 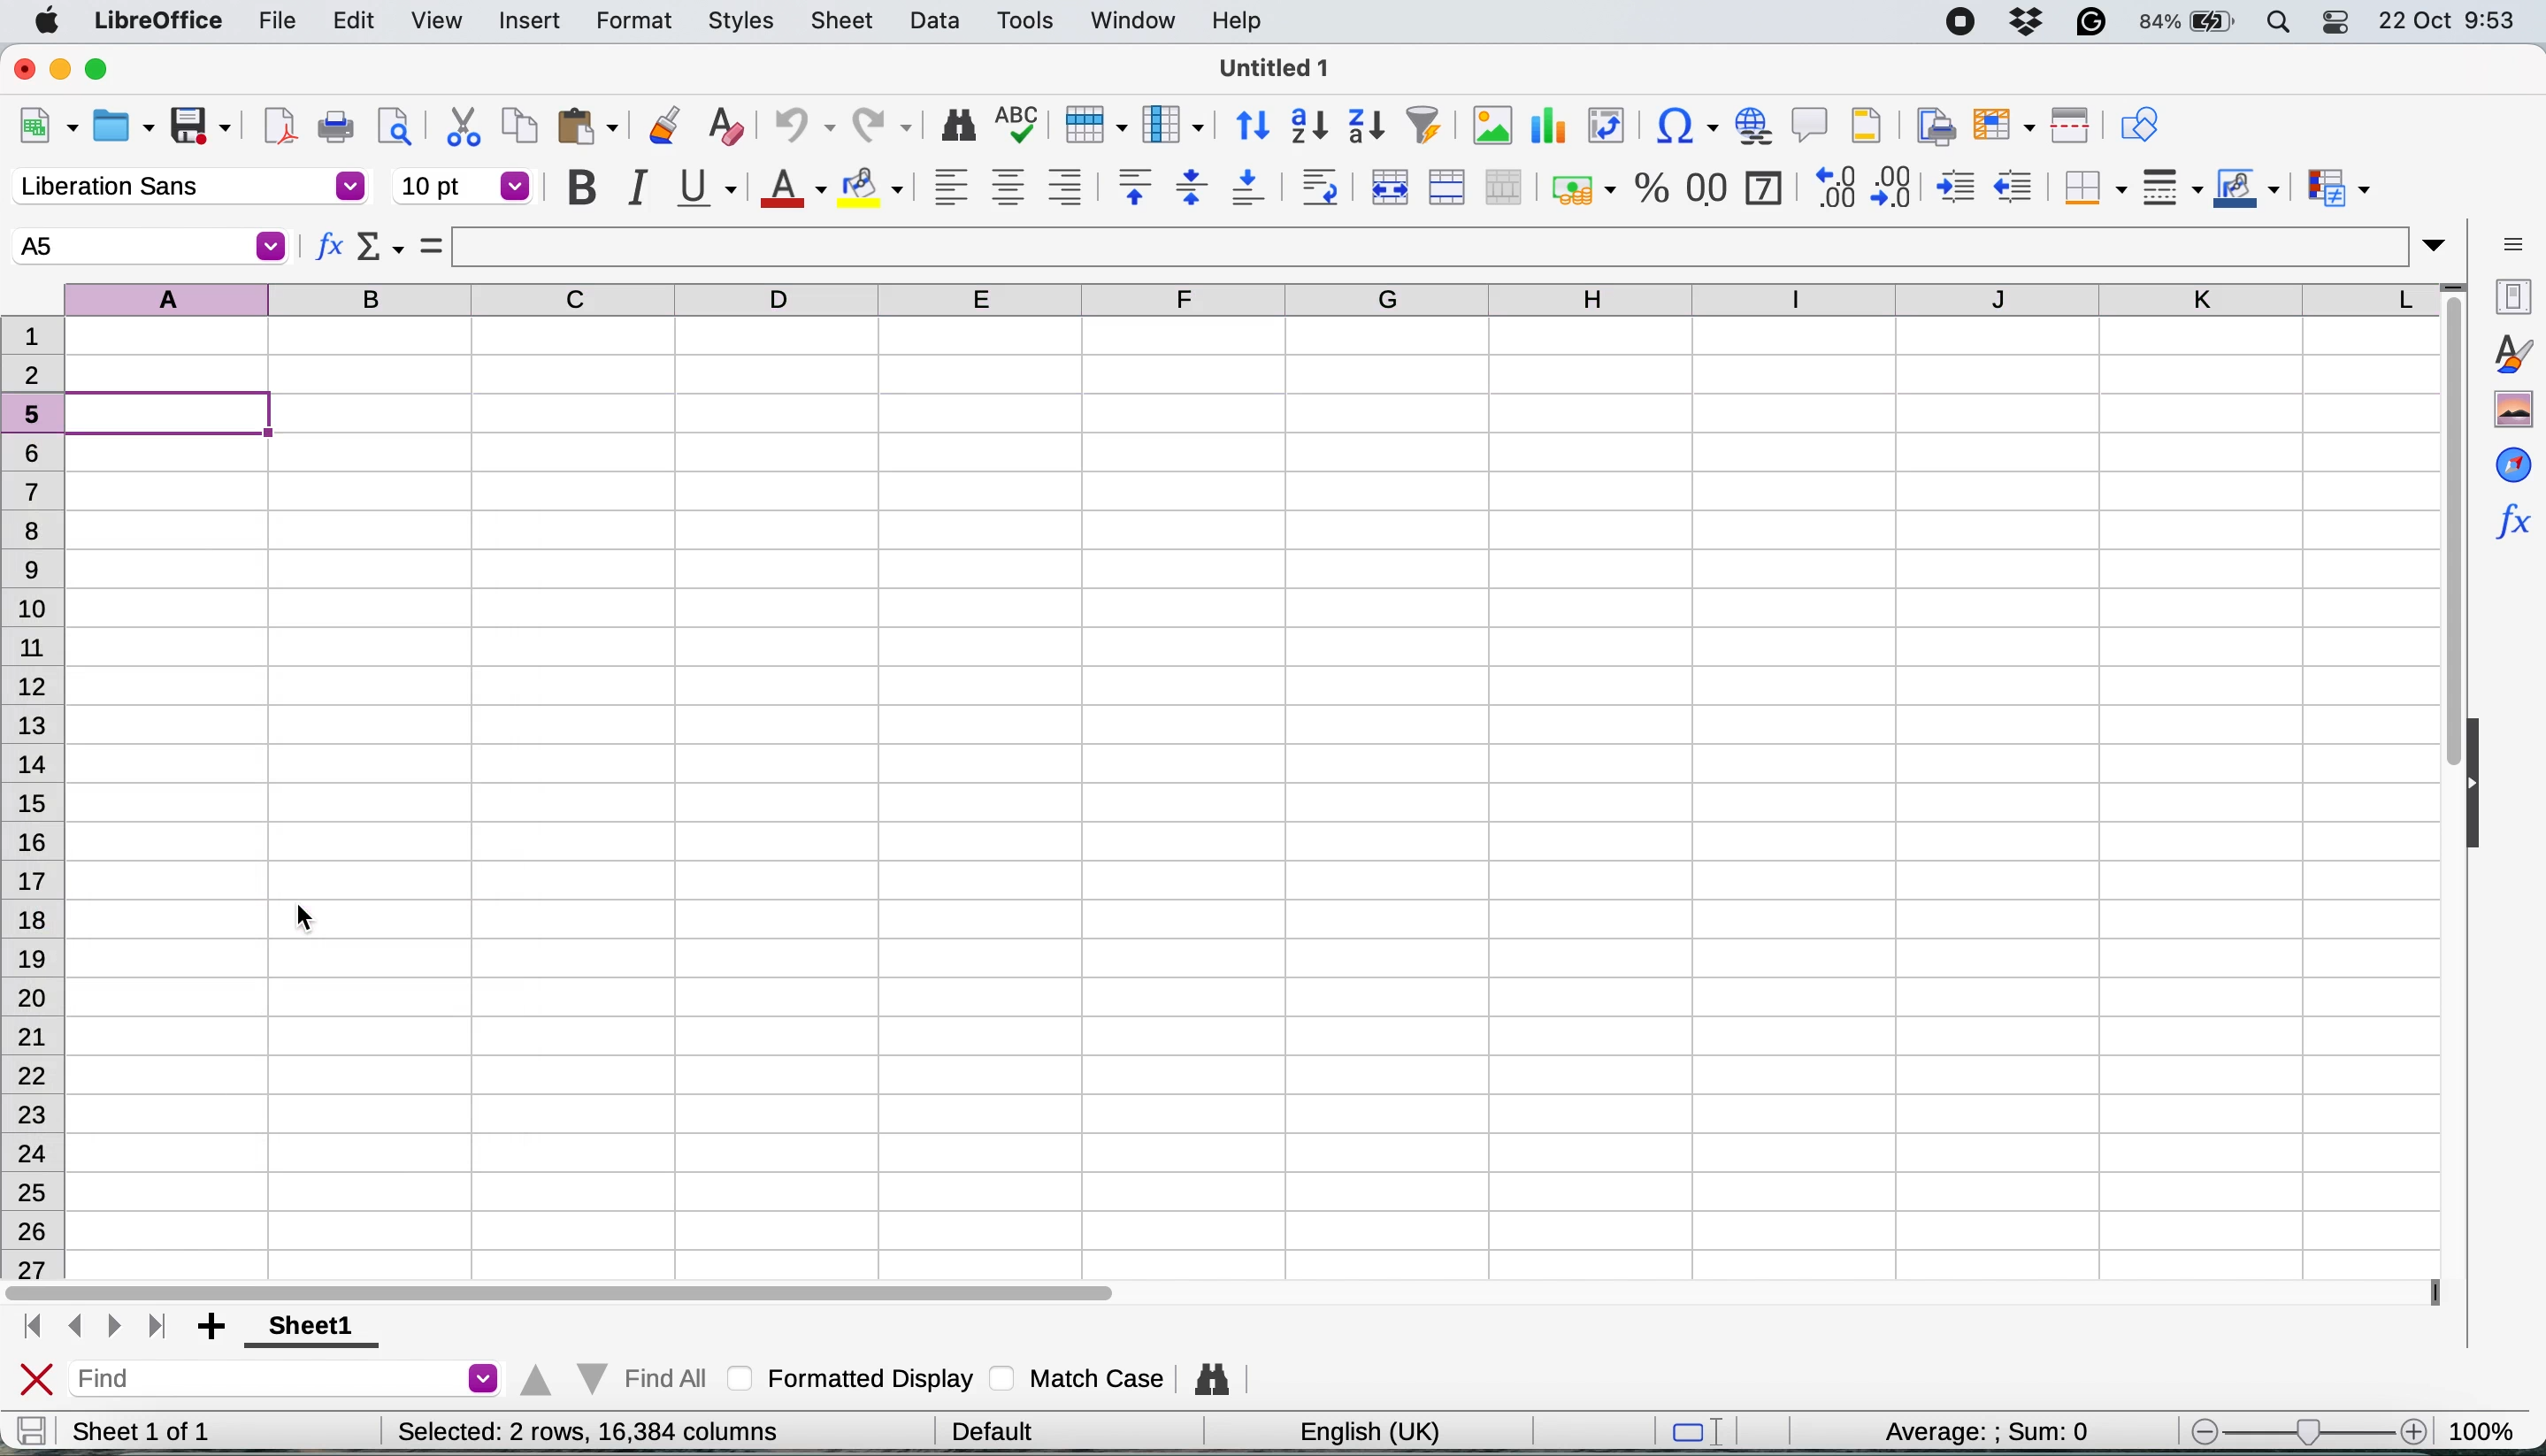 I want to click on Selected: 1 row, 16,384 columns, so click(x=581, y=1431).